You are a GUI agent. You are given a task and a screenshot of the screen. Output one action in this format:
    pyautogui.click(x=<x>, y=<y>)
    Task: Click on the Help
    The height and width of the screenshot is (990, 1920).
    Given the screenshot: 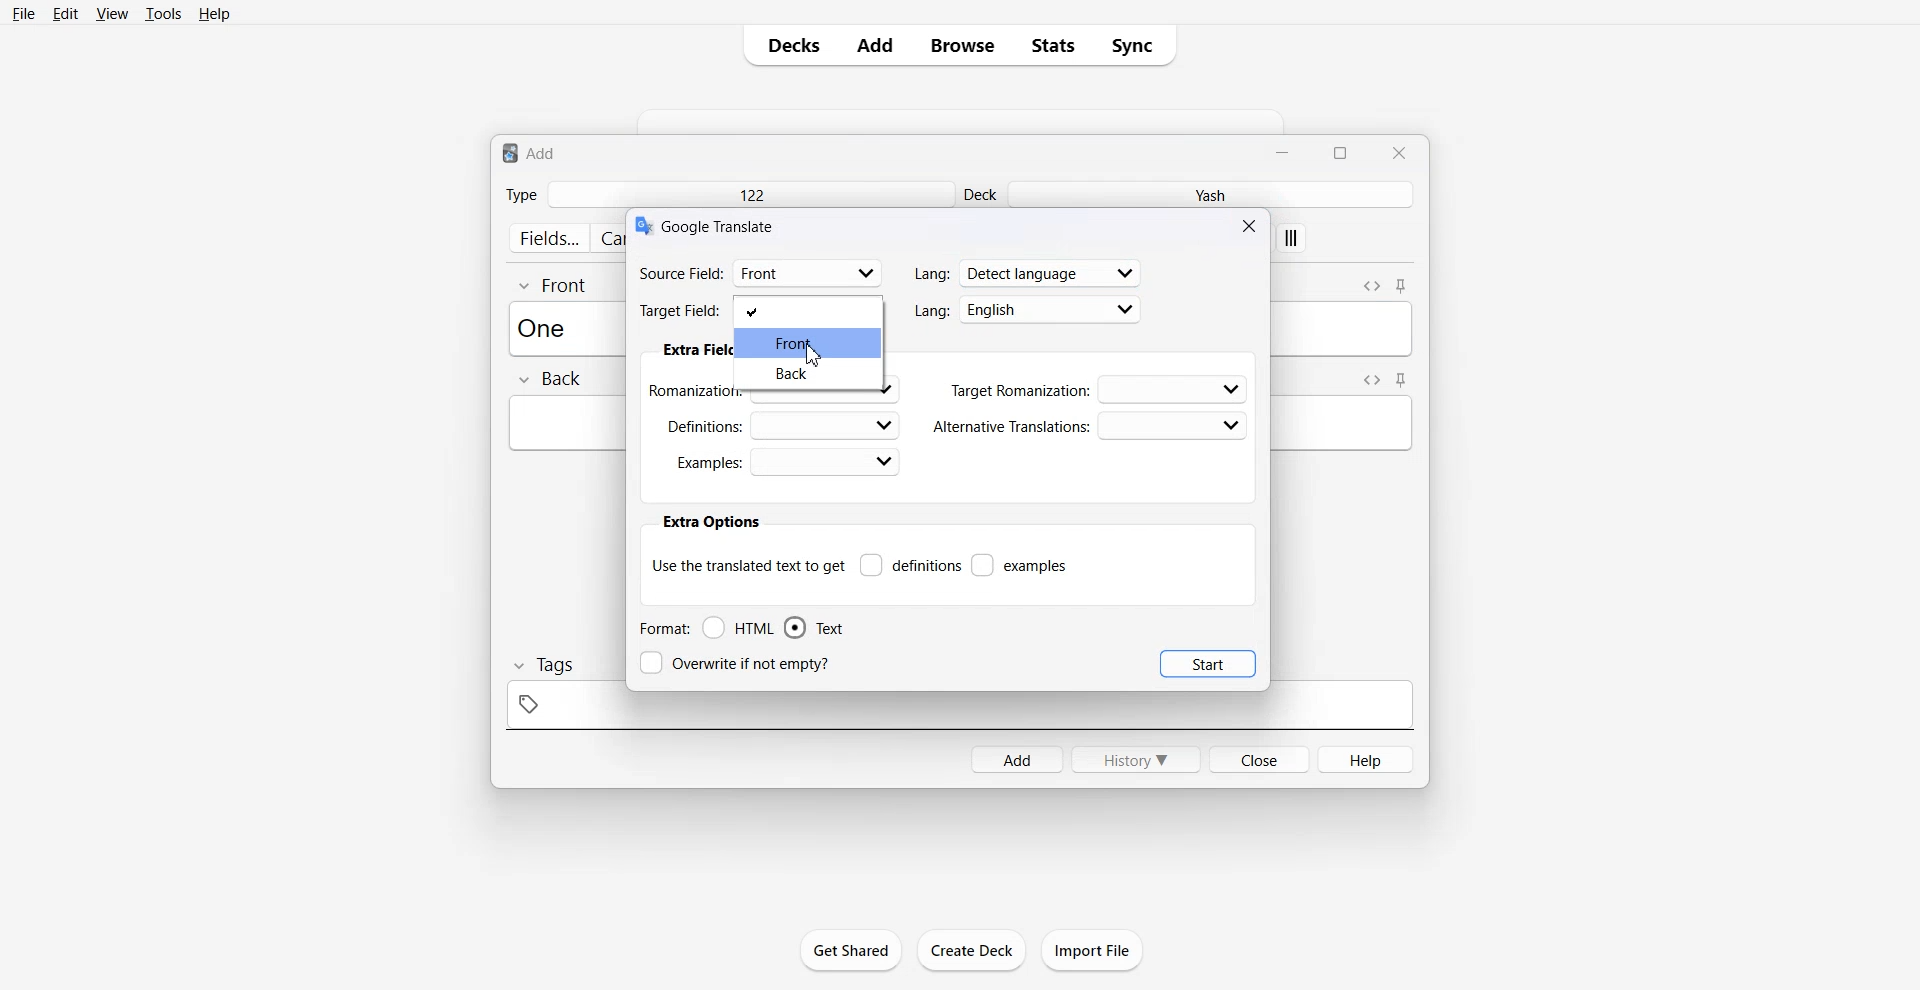 What is the action you would take?
    pyautogui.click(x=1367, y=759)
    